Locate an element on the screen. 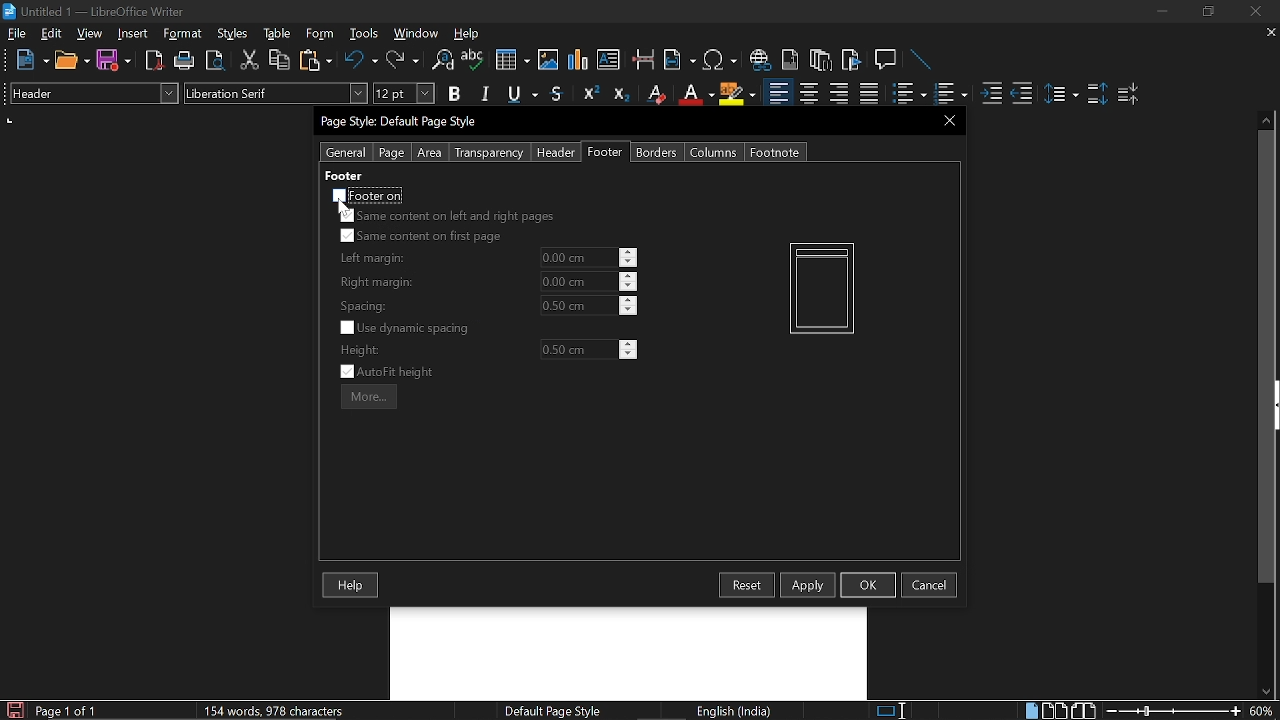 Image resolution: width=1280 pixels, height=720 pixels. current page Current page is located at coordinates (65, 710).